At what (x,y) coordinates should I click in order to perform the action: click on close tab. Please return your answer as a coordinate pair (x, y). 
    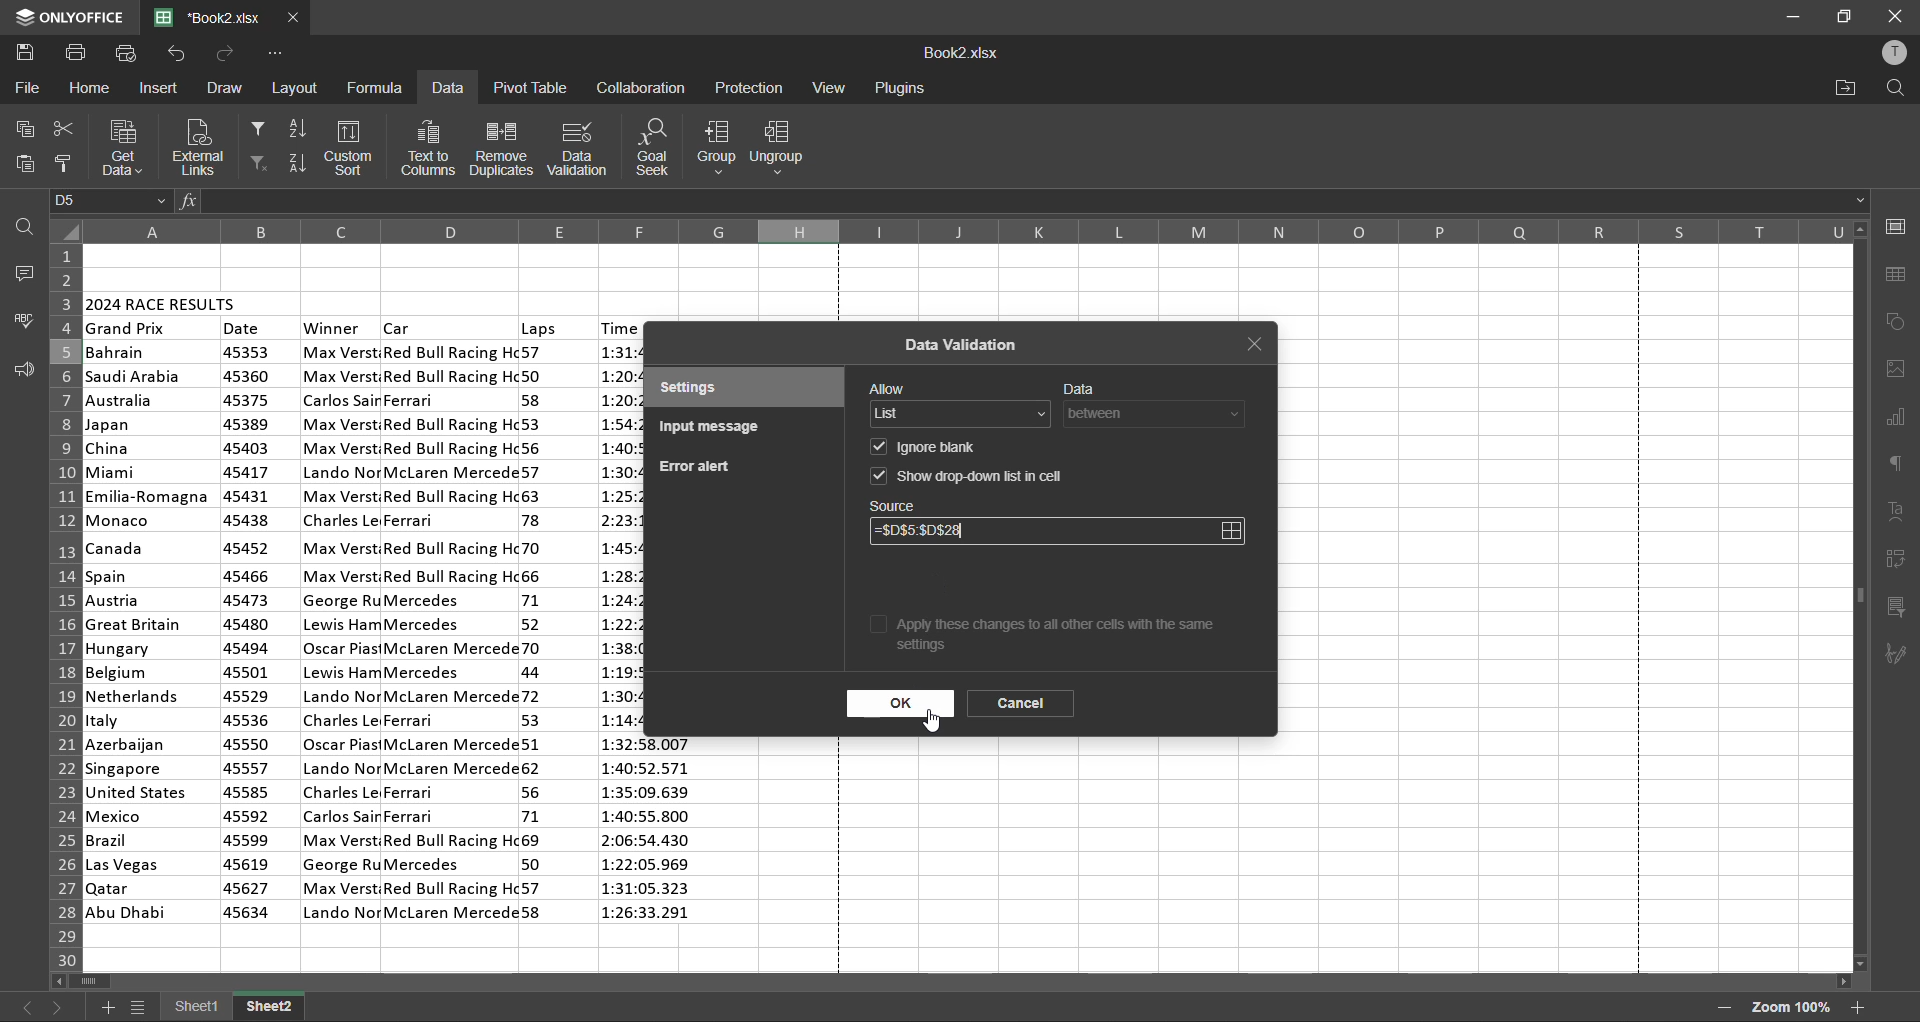
    Looking at the image, I should click on (1260, 346).